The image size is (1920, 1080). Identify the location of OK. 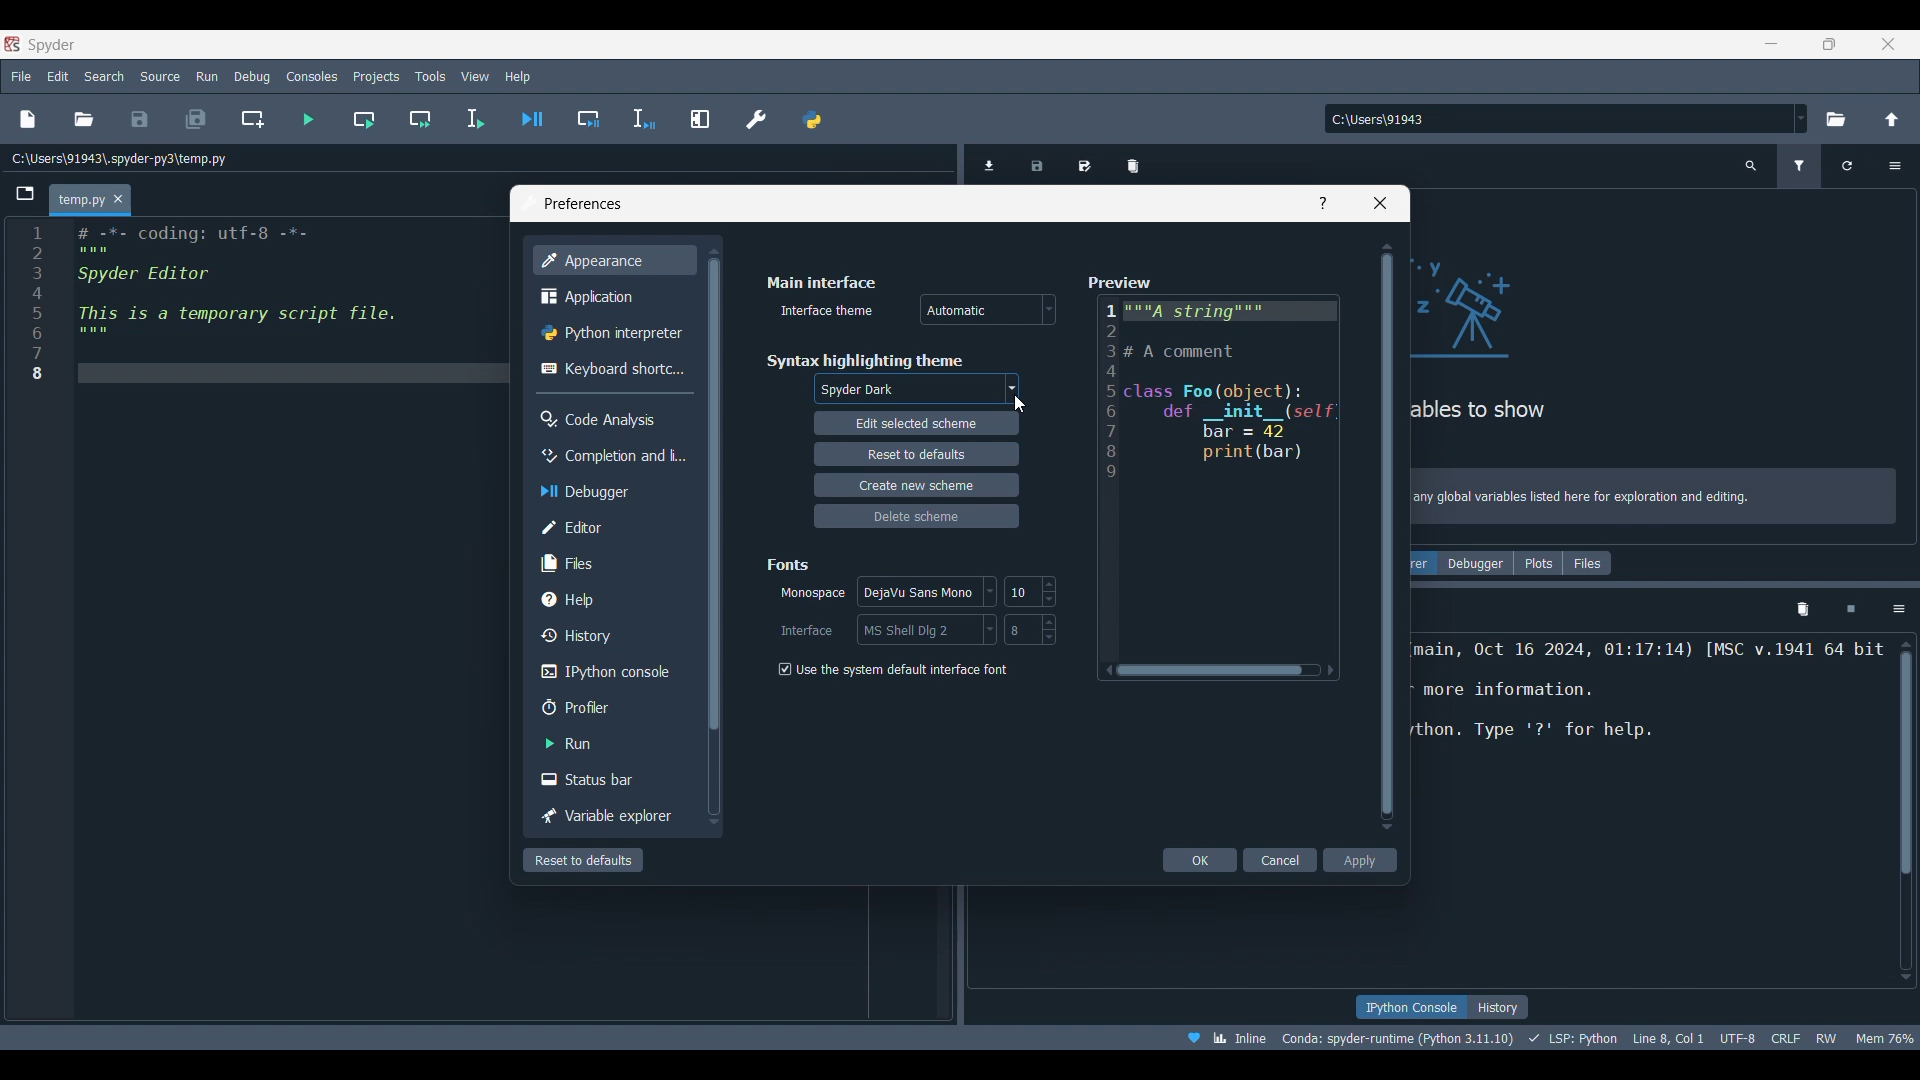
(1199, 860).